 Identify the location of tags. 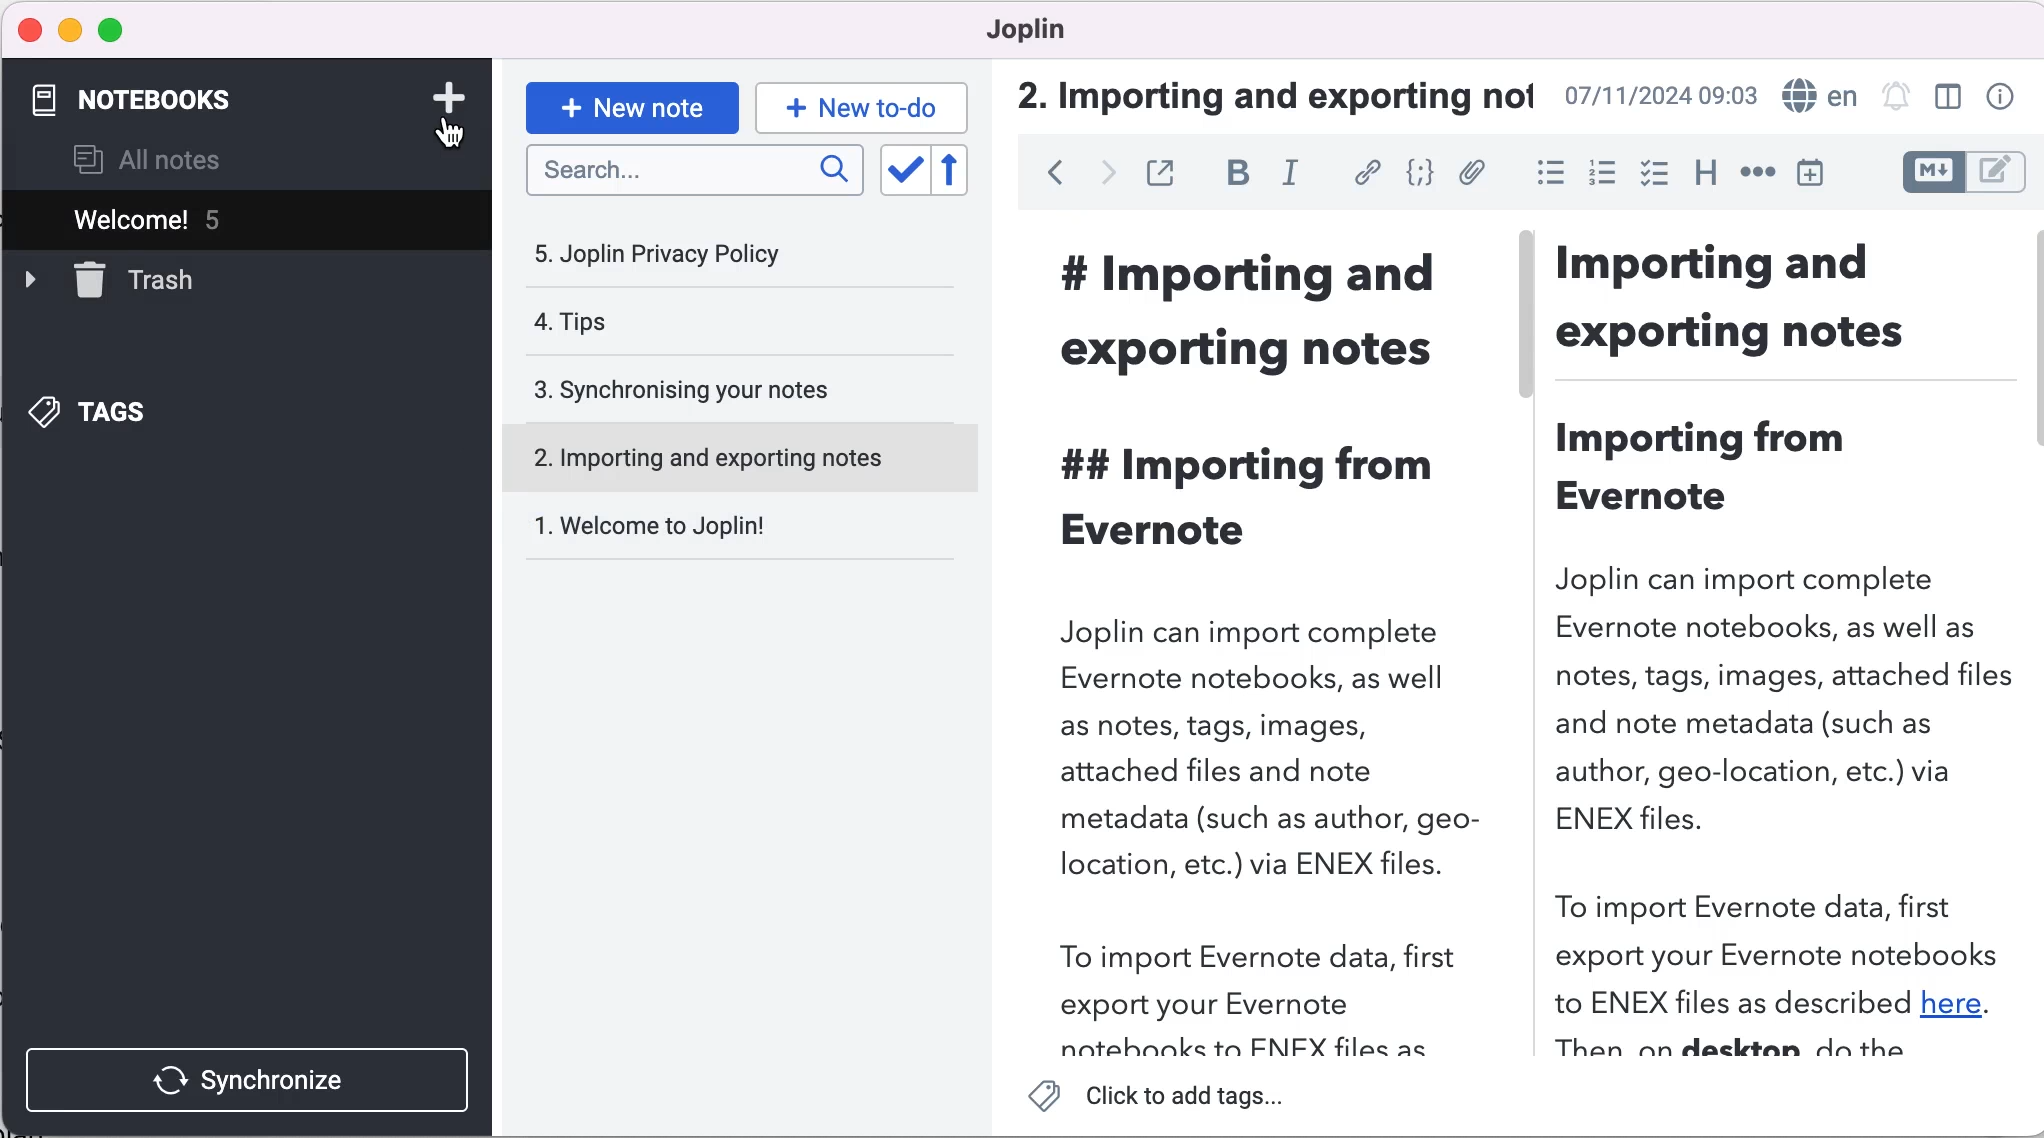
(106, 415).